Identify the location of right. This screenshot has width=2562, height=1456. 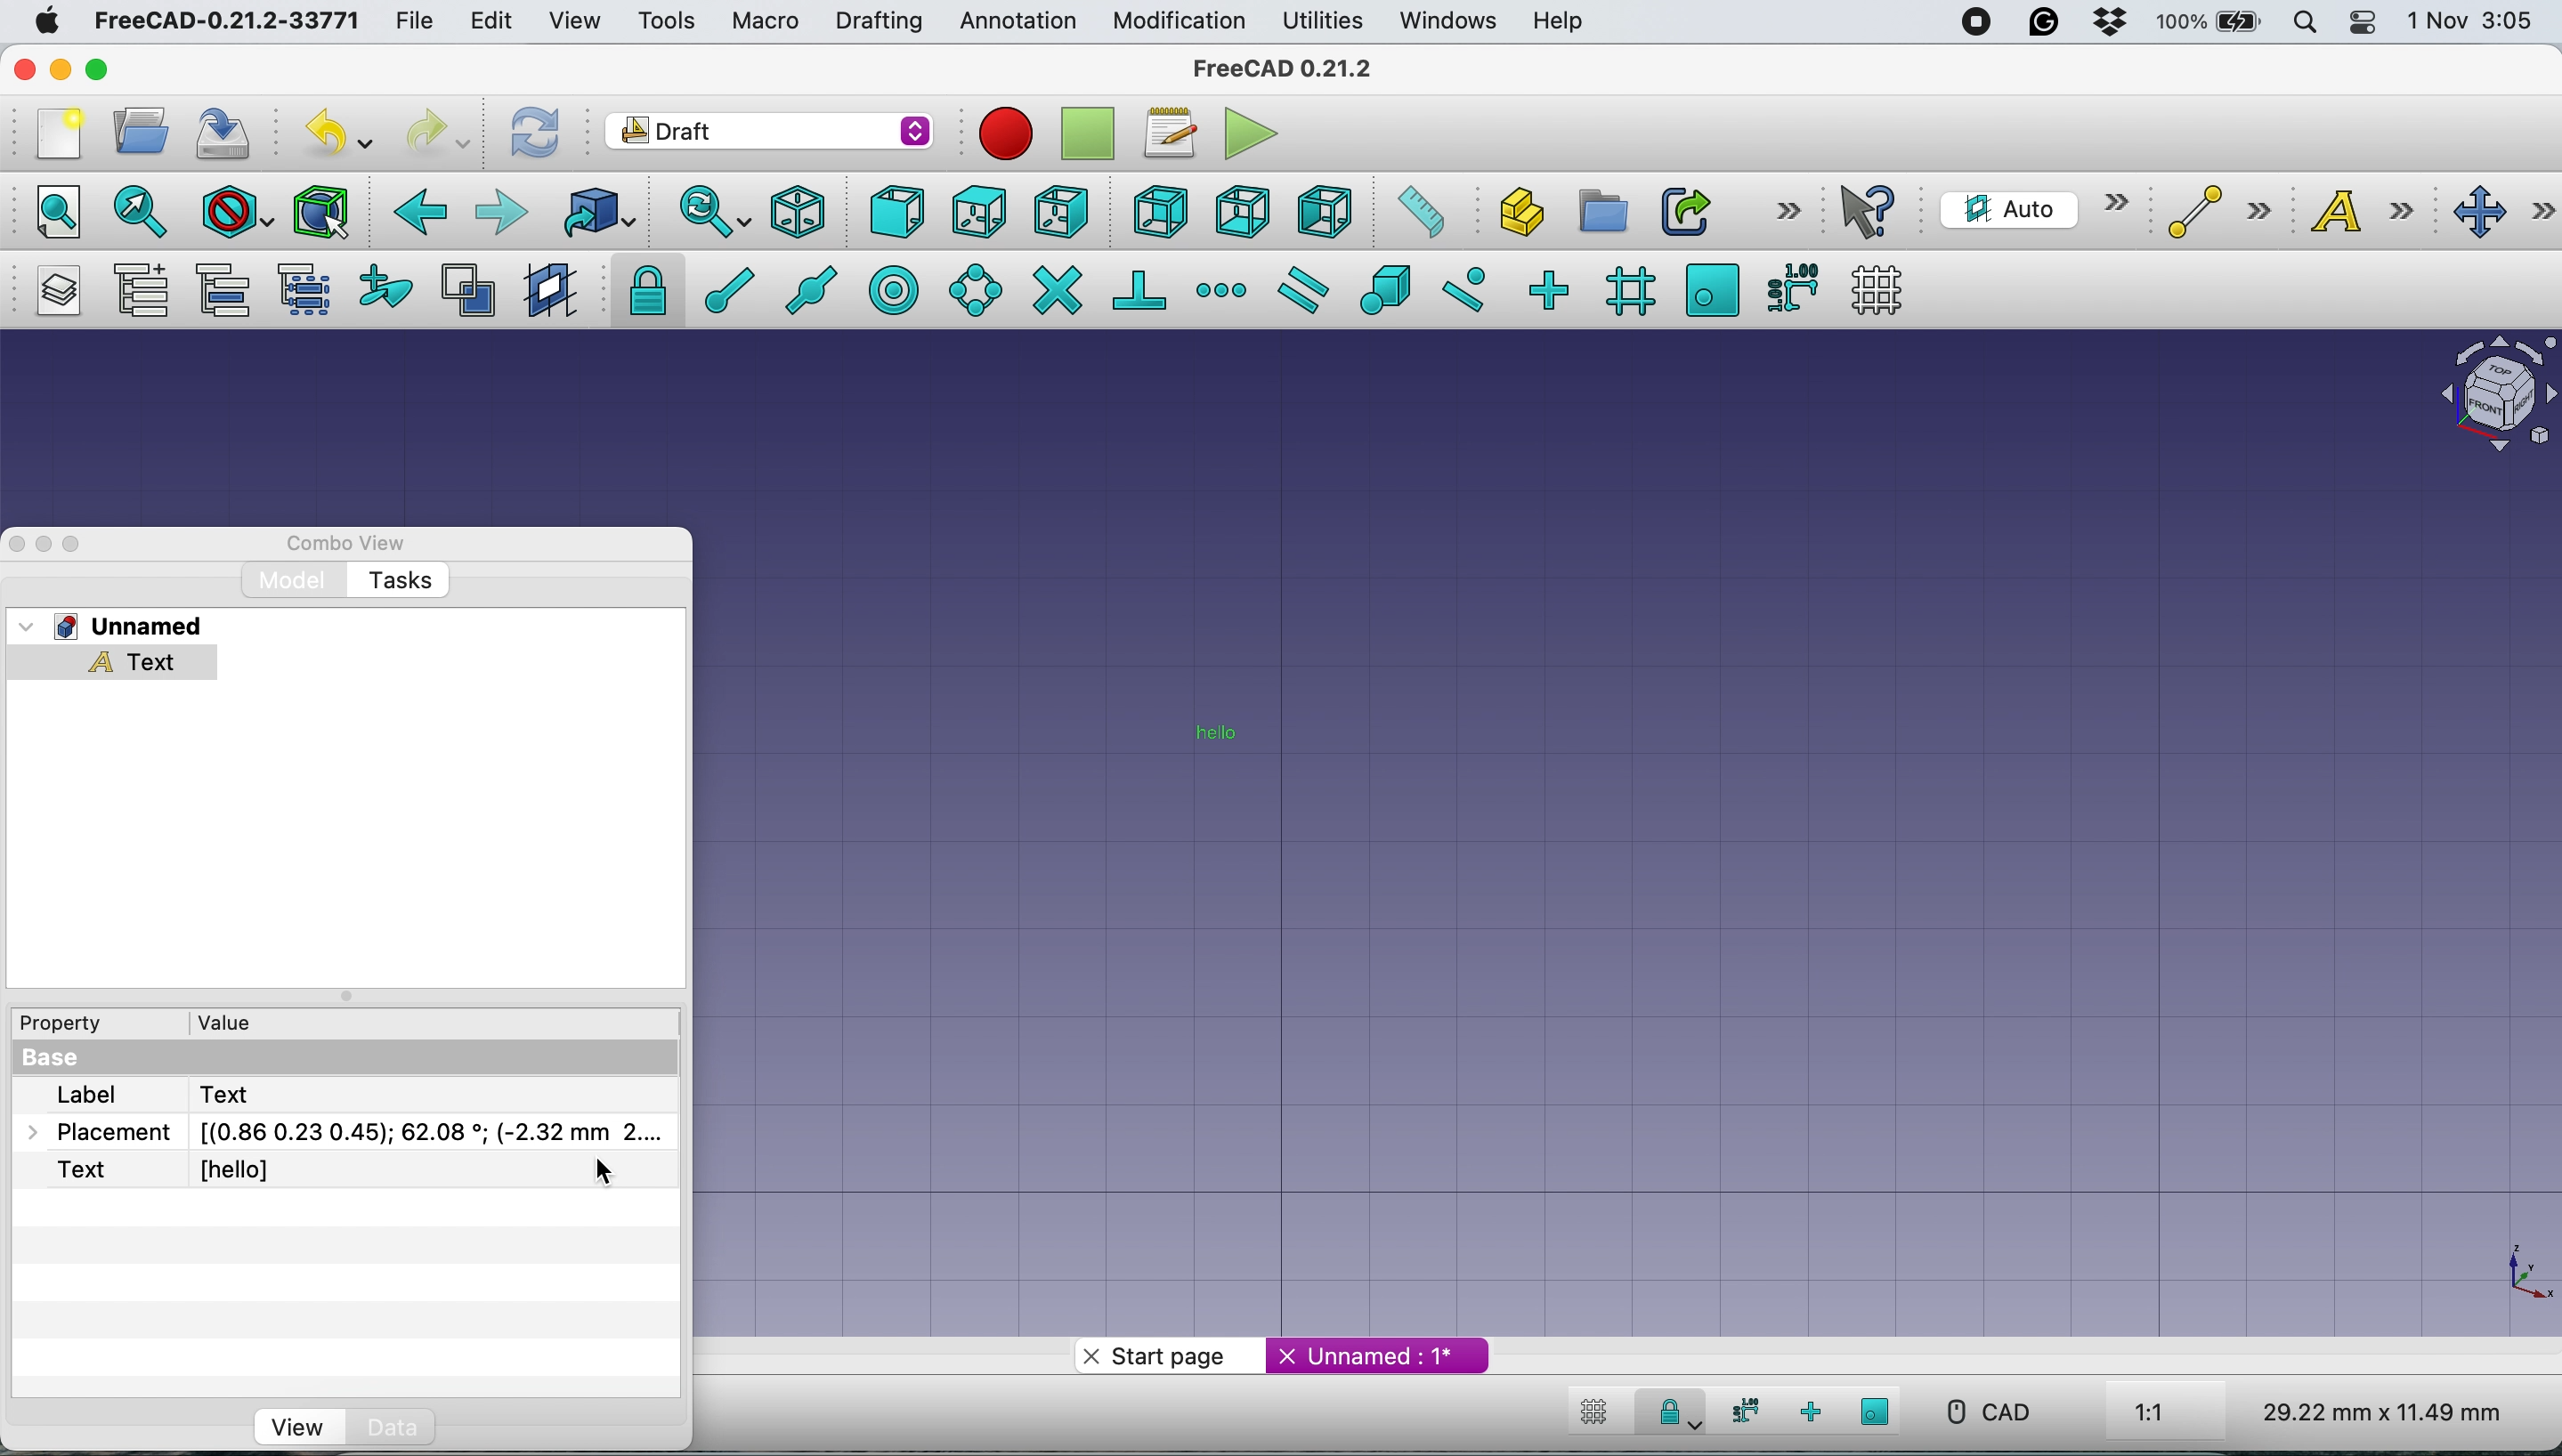
(1059, 211).